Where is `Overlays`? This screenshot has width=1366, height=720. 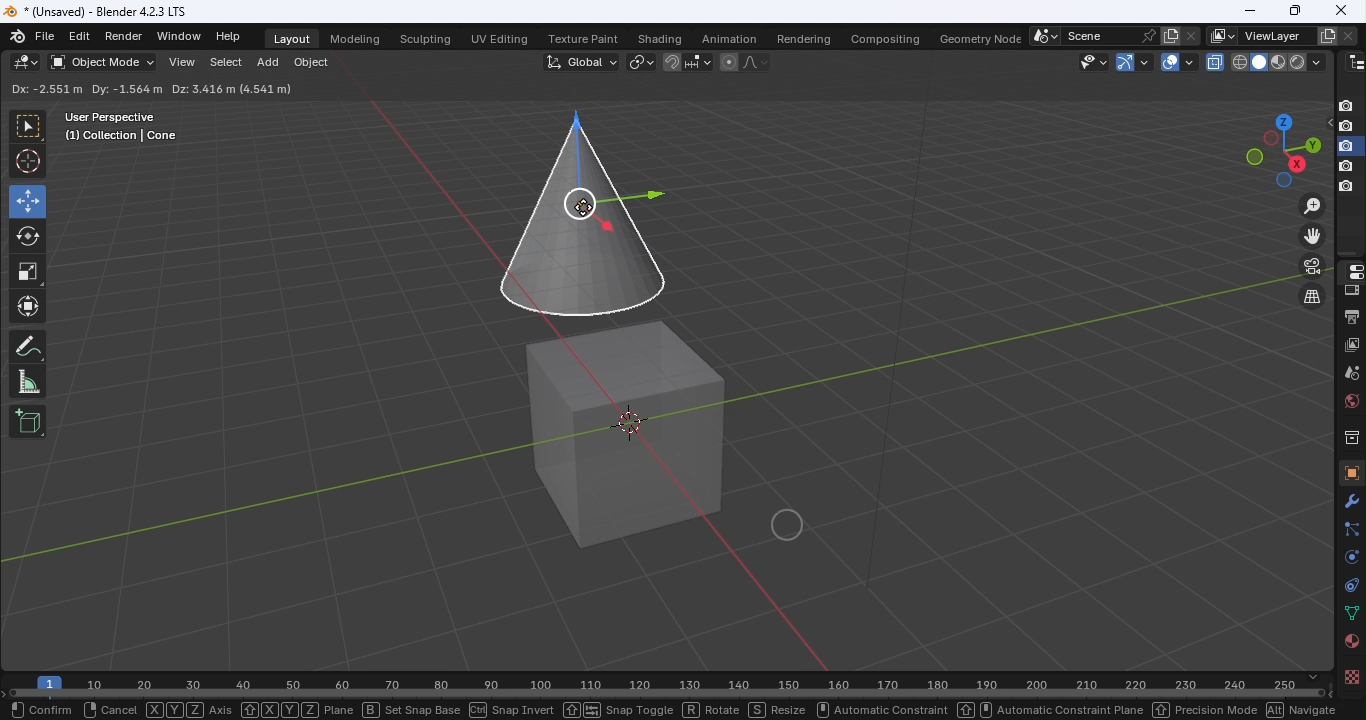
Overlays is located at coordinates (1189, 62).